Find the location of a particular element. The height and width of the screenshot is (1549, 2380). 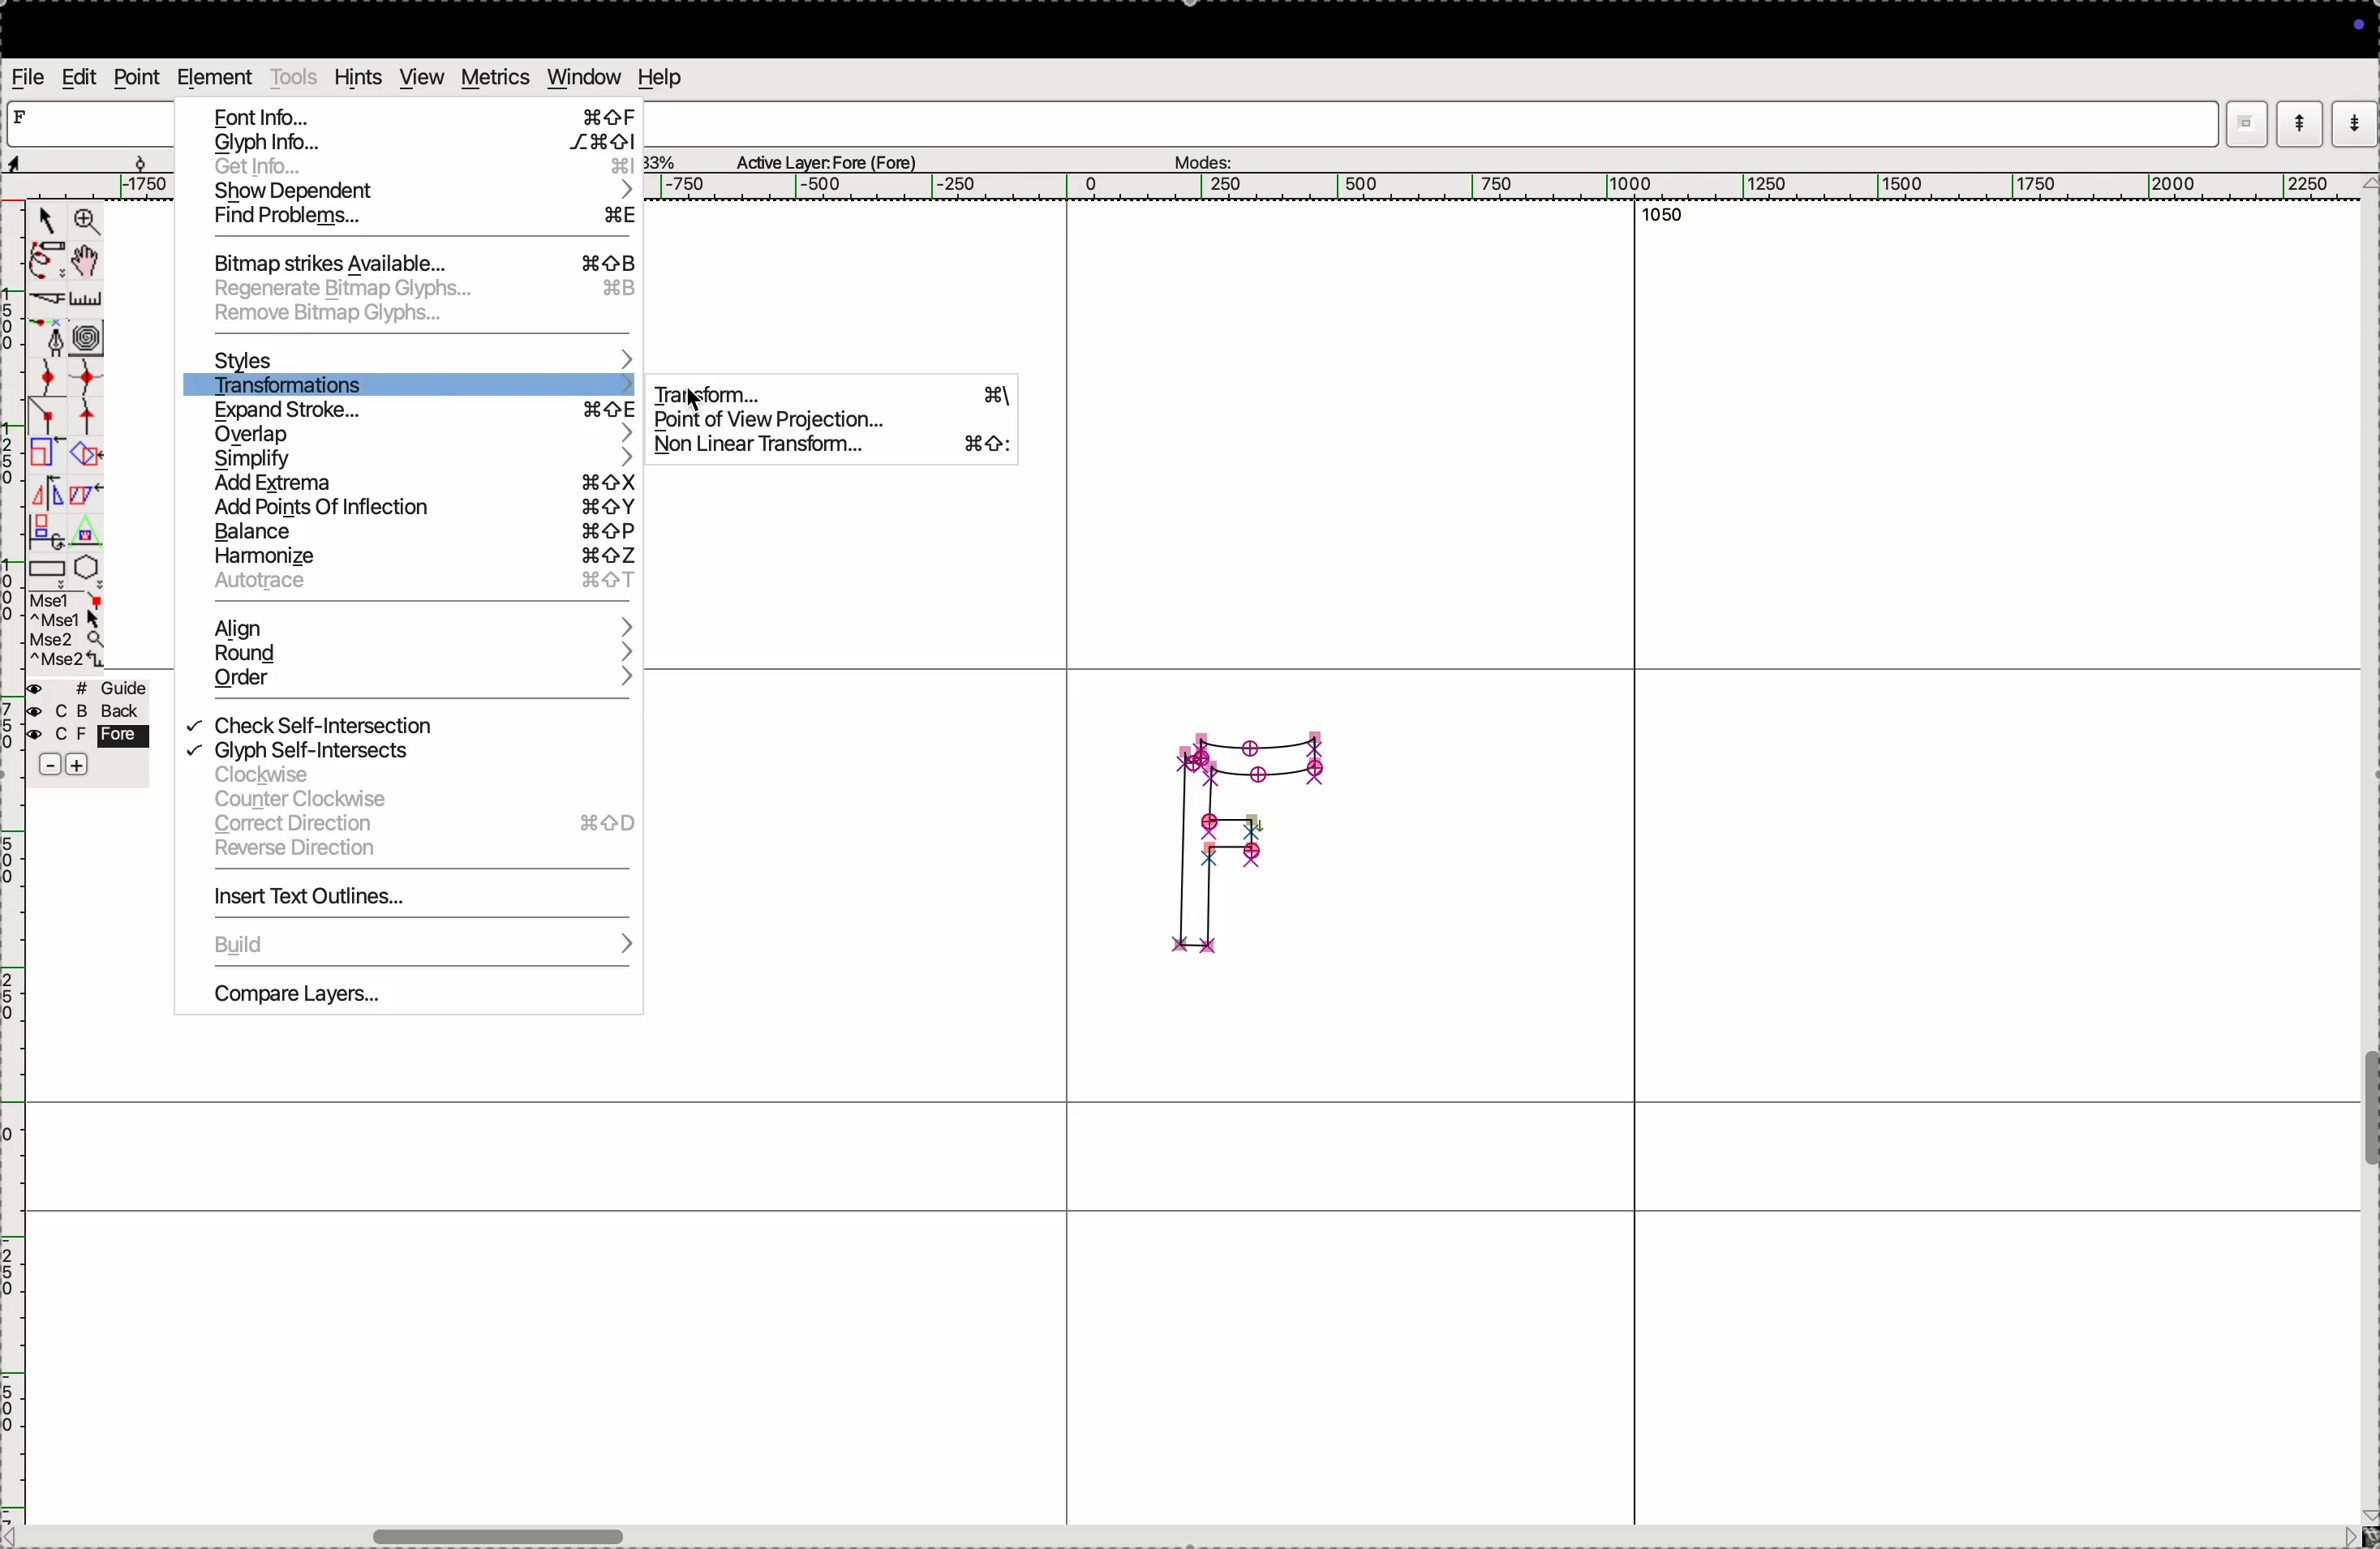

transform is located at coordinates (835, 393).